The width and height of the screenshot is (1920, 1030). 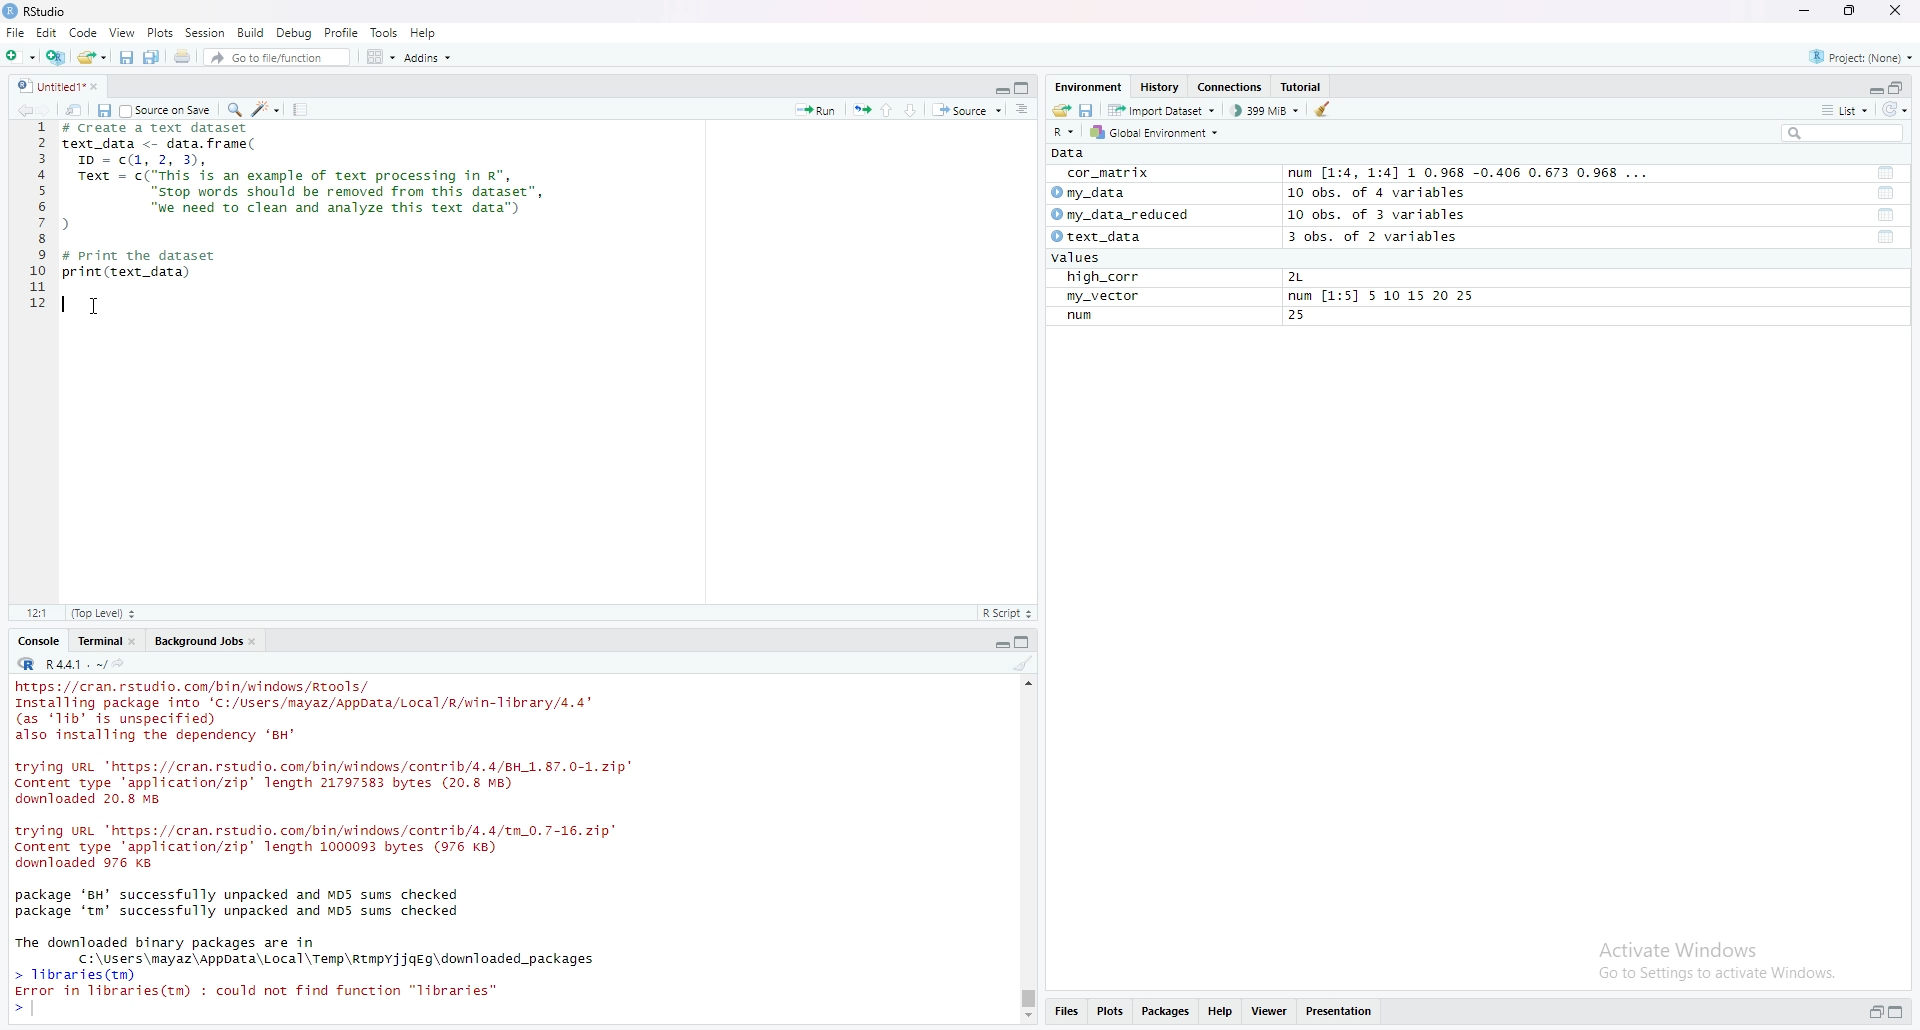 What do you see at coordinates (1064, 132) in the screenshot?
I see `R` at bounding box center [1064, 132].